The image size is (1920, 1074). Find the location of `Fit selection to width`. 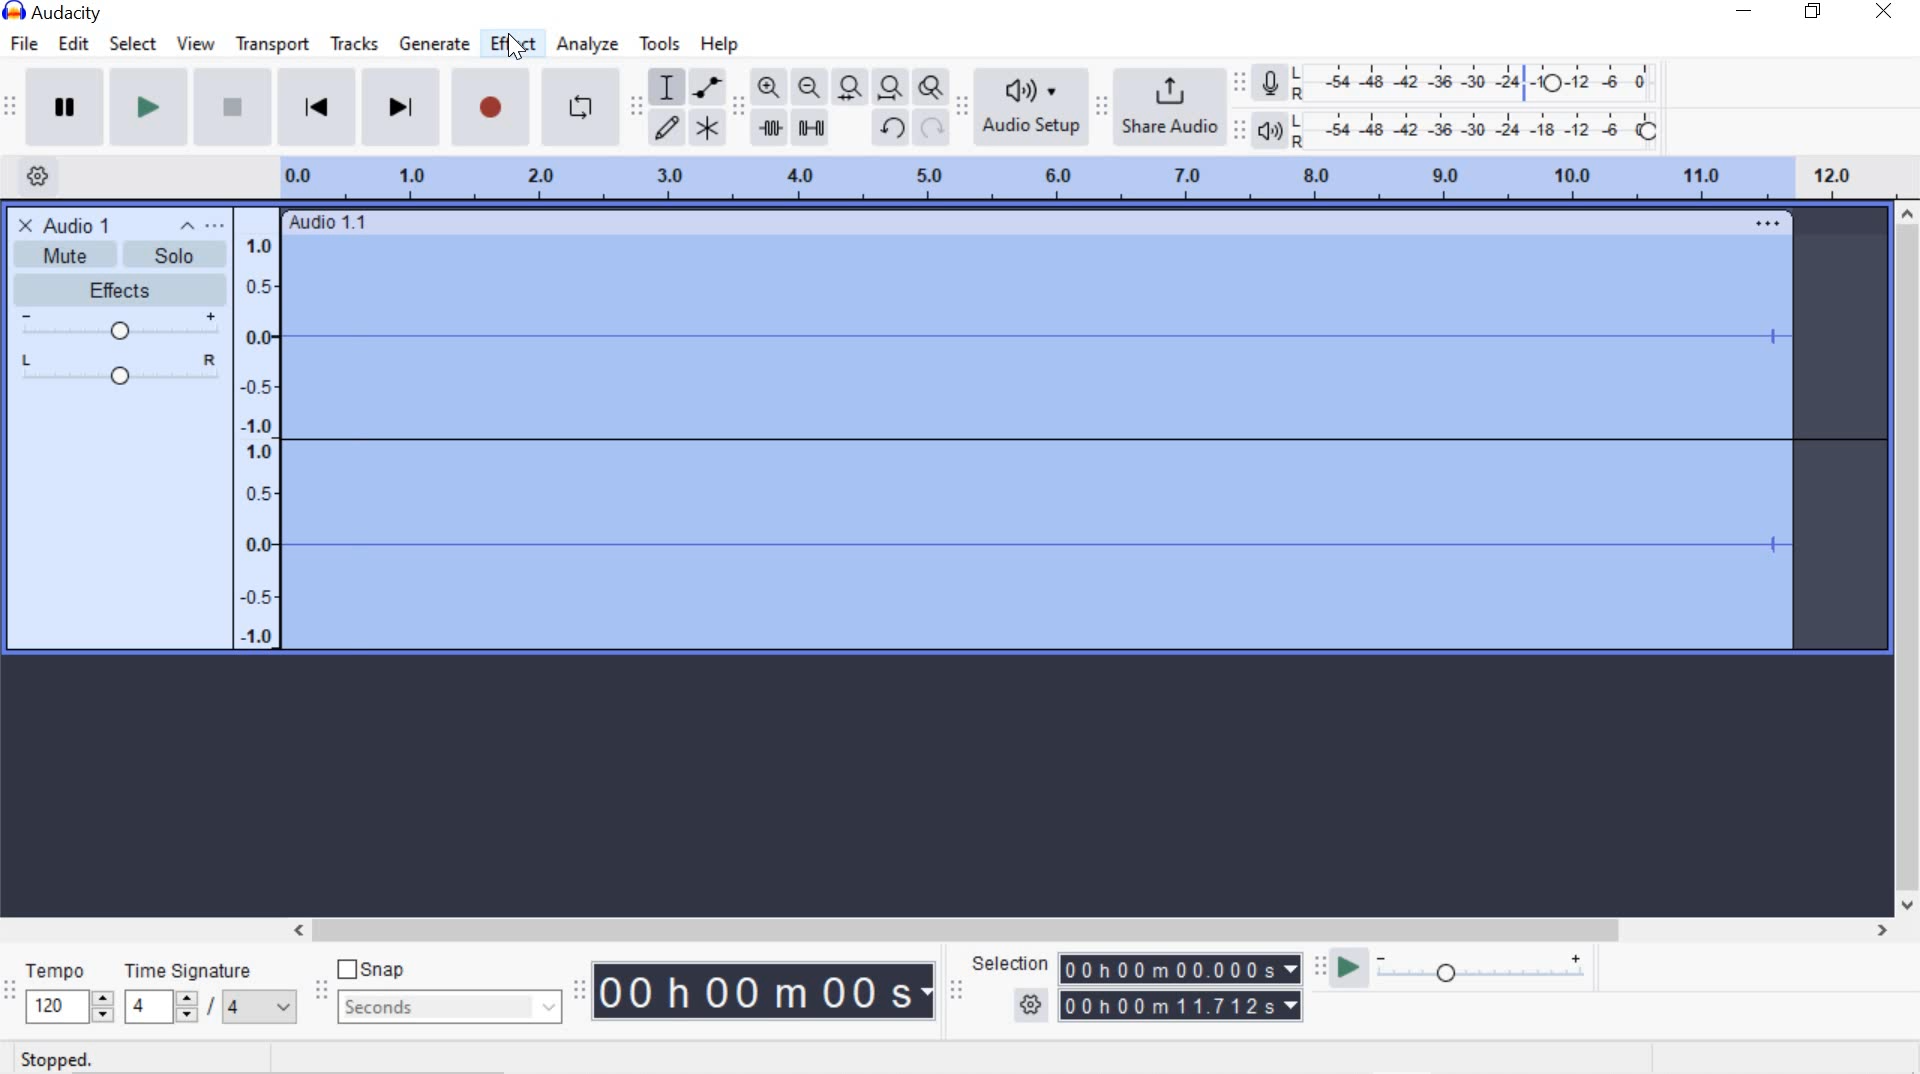

Fit selection to width is located at coordinates (851, 87).